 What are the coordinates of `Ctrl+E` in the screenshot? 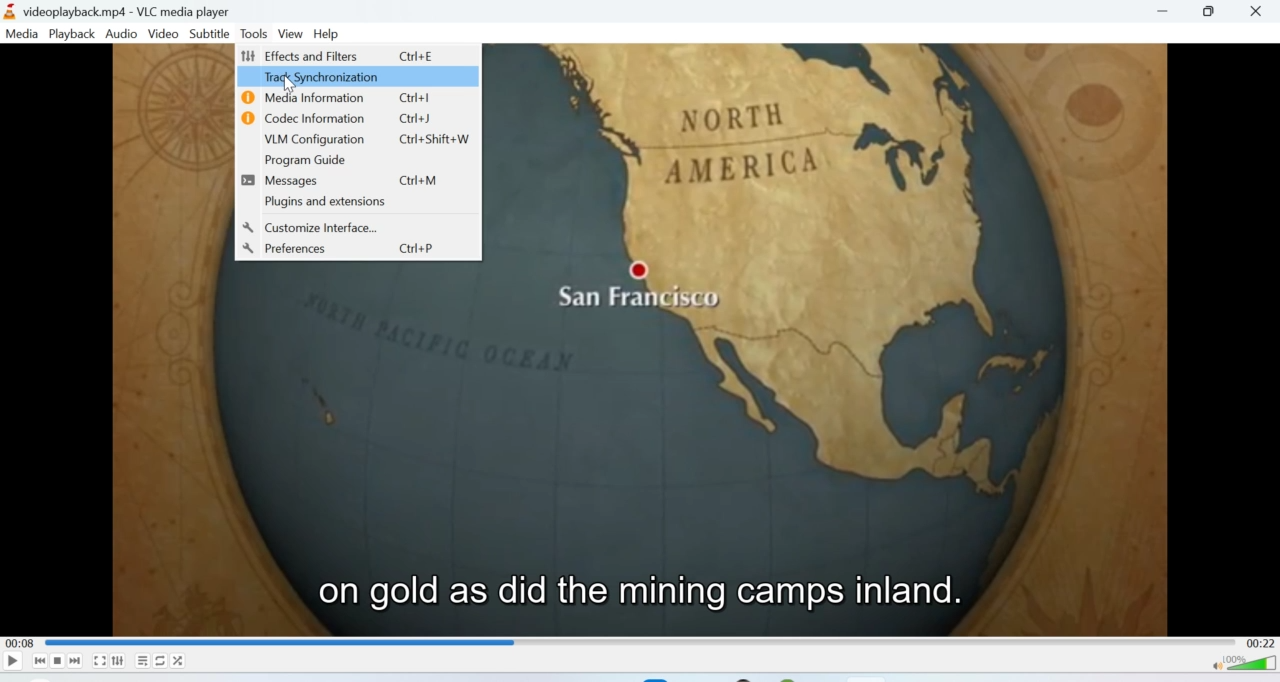 It's located at (419, 54).